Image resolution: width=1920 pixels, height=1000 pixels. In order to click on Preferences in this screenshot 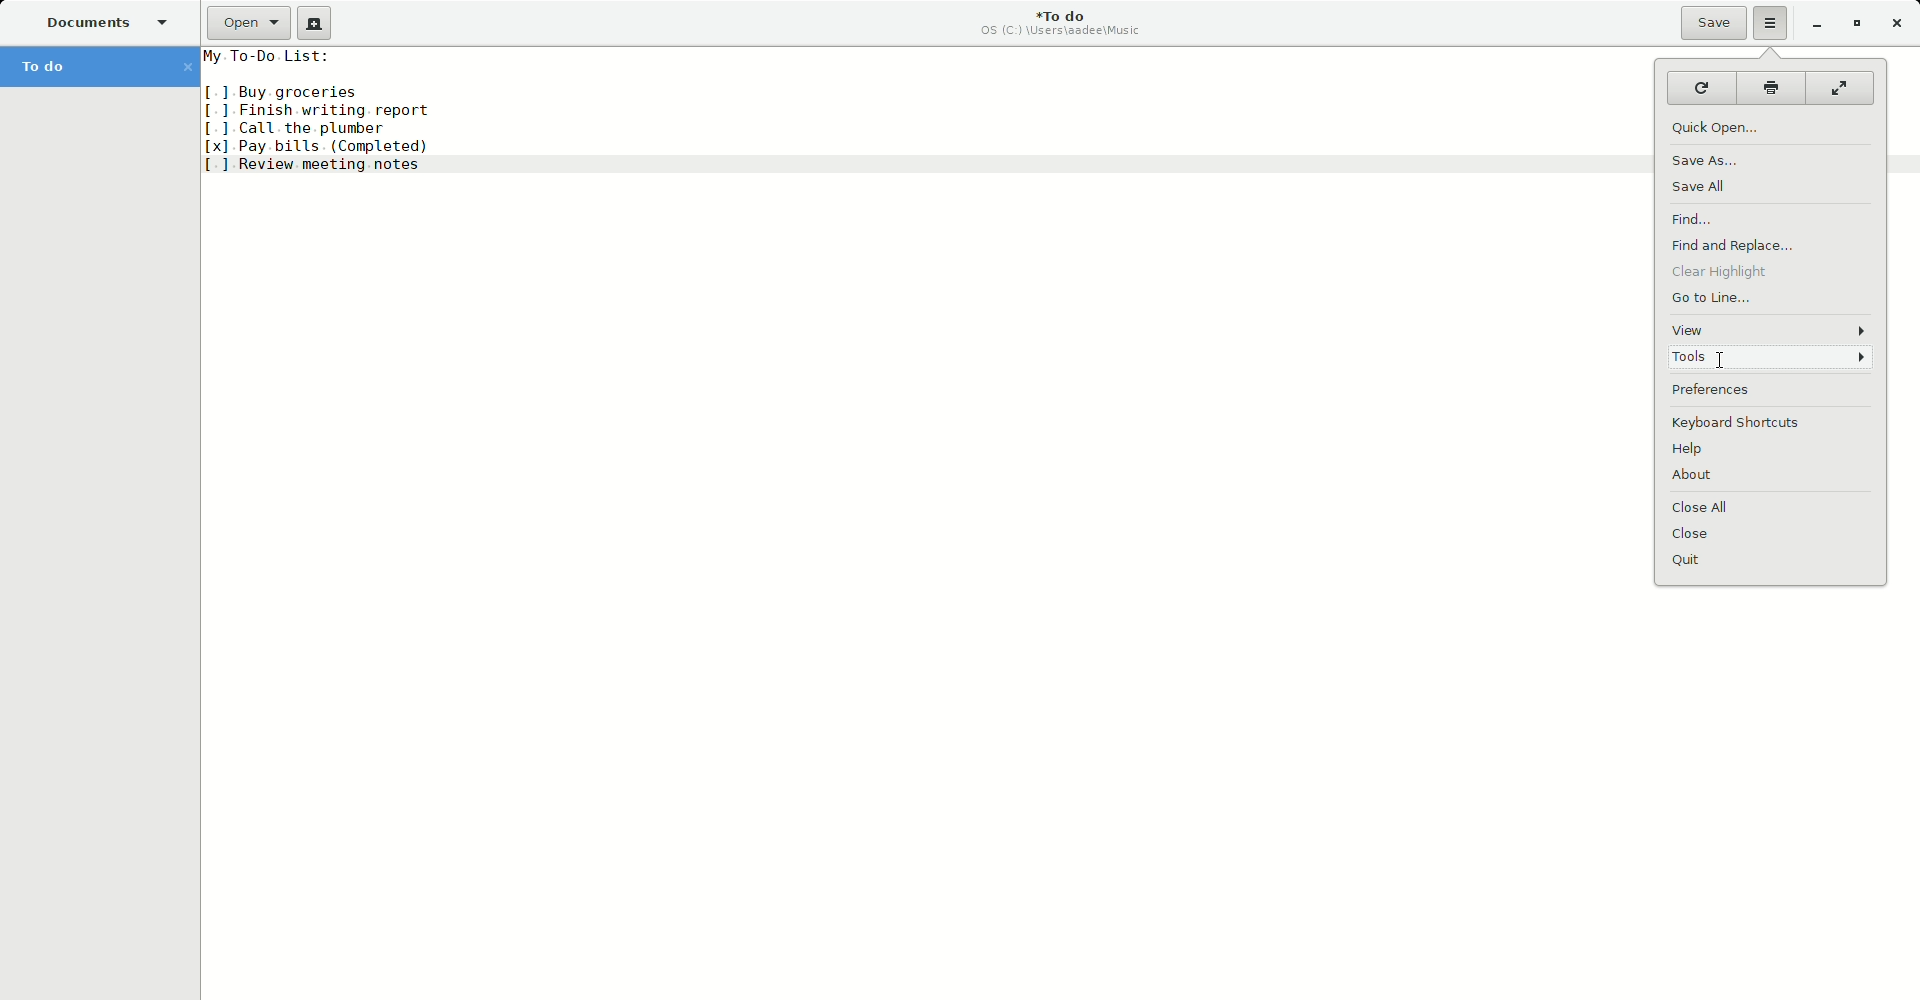, I will do `click(1723, 393)`.